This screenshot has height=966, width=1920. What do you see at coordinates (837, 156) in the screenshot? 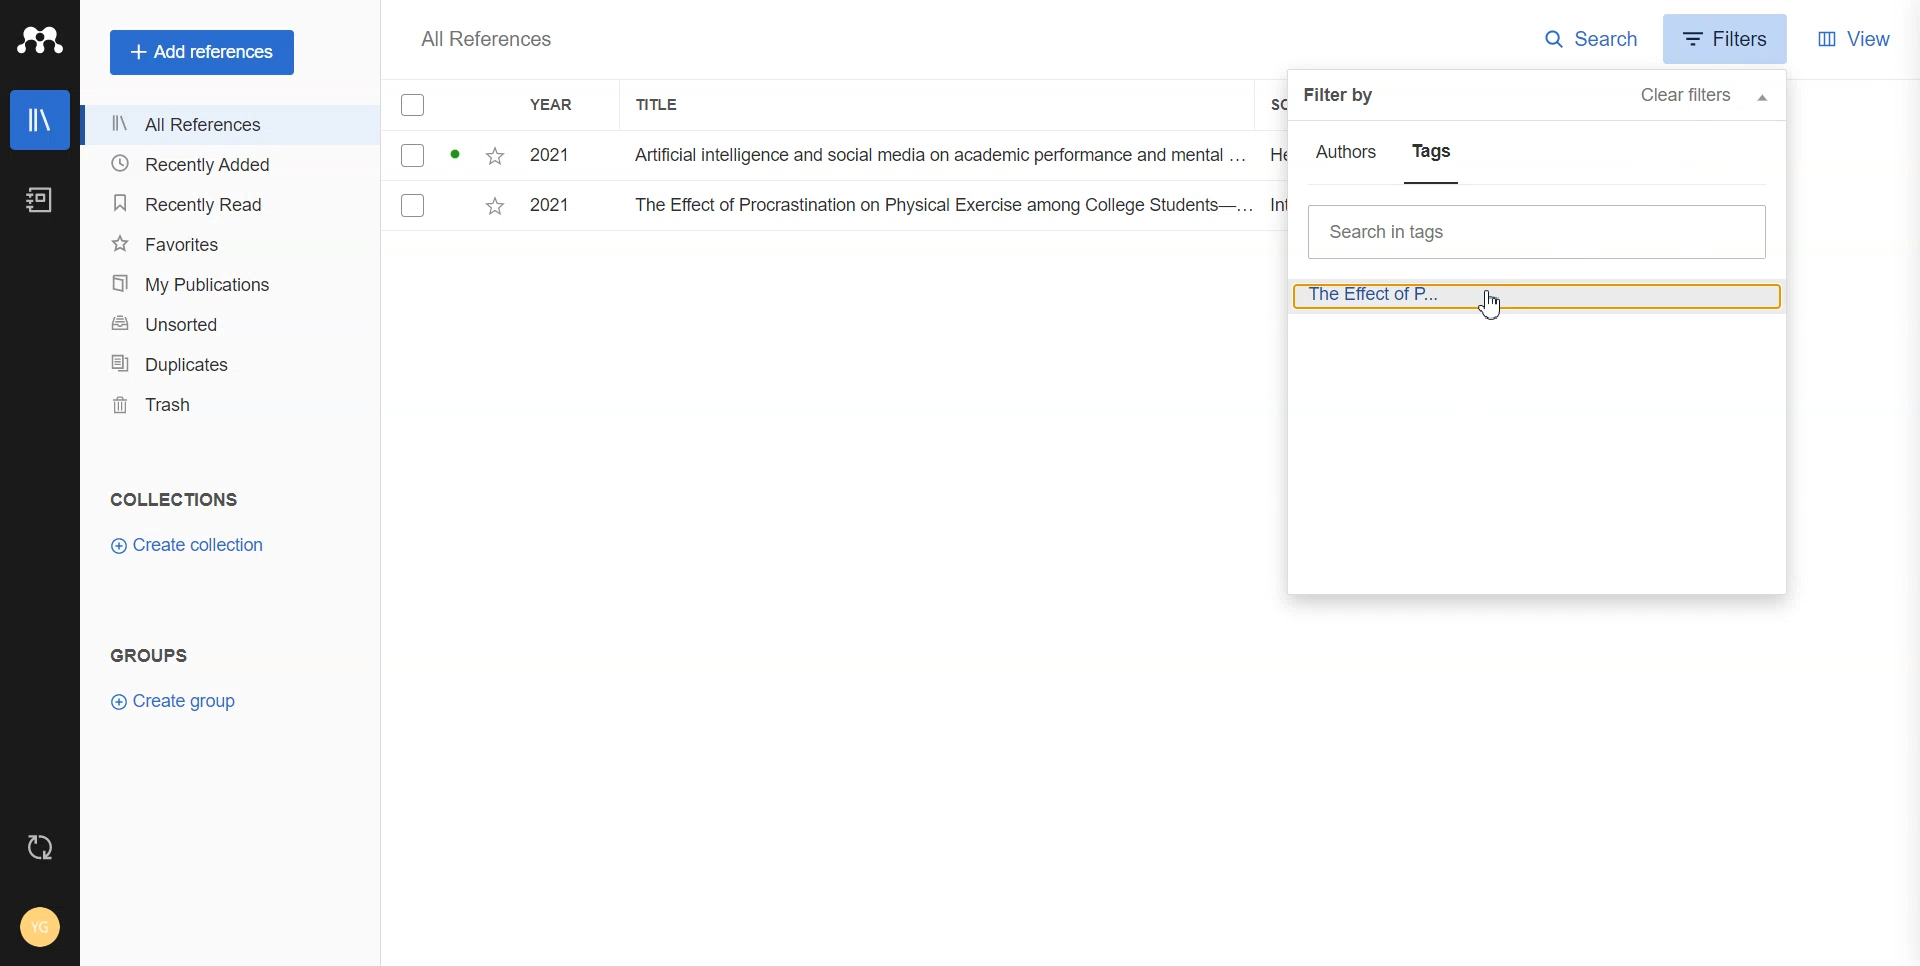
I see `File` at bounding box center [837, 156].